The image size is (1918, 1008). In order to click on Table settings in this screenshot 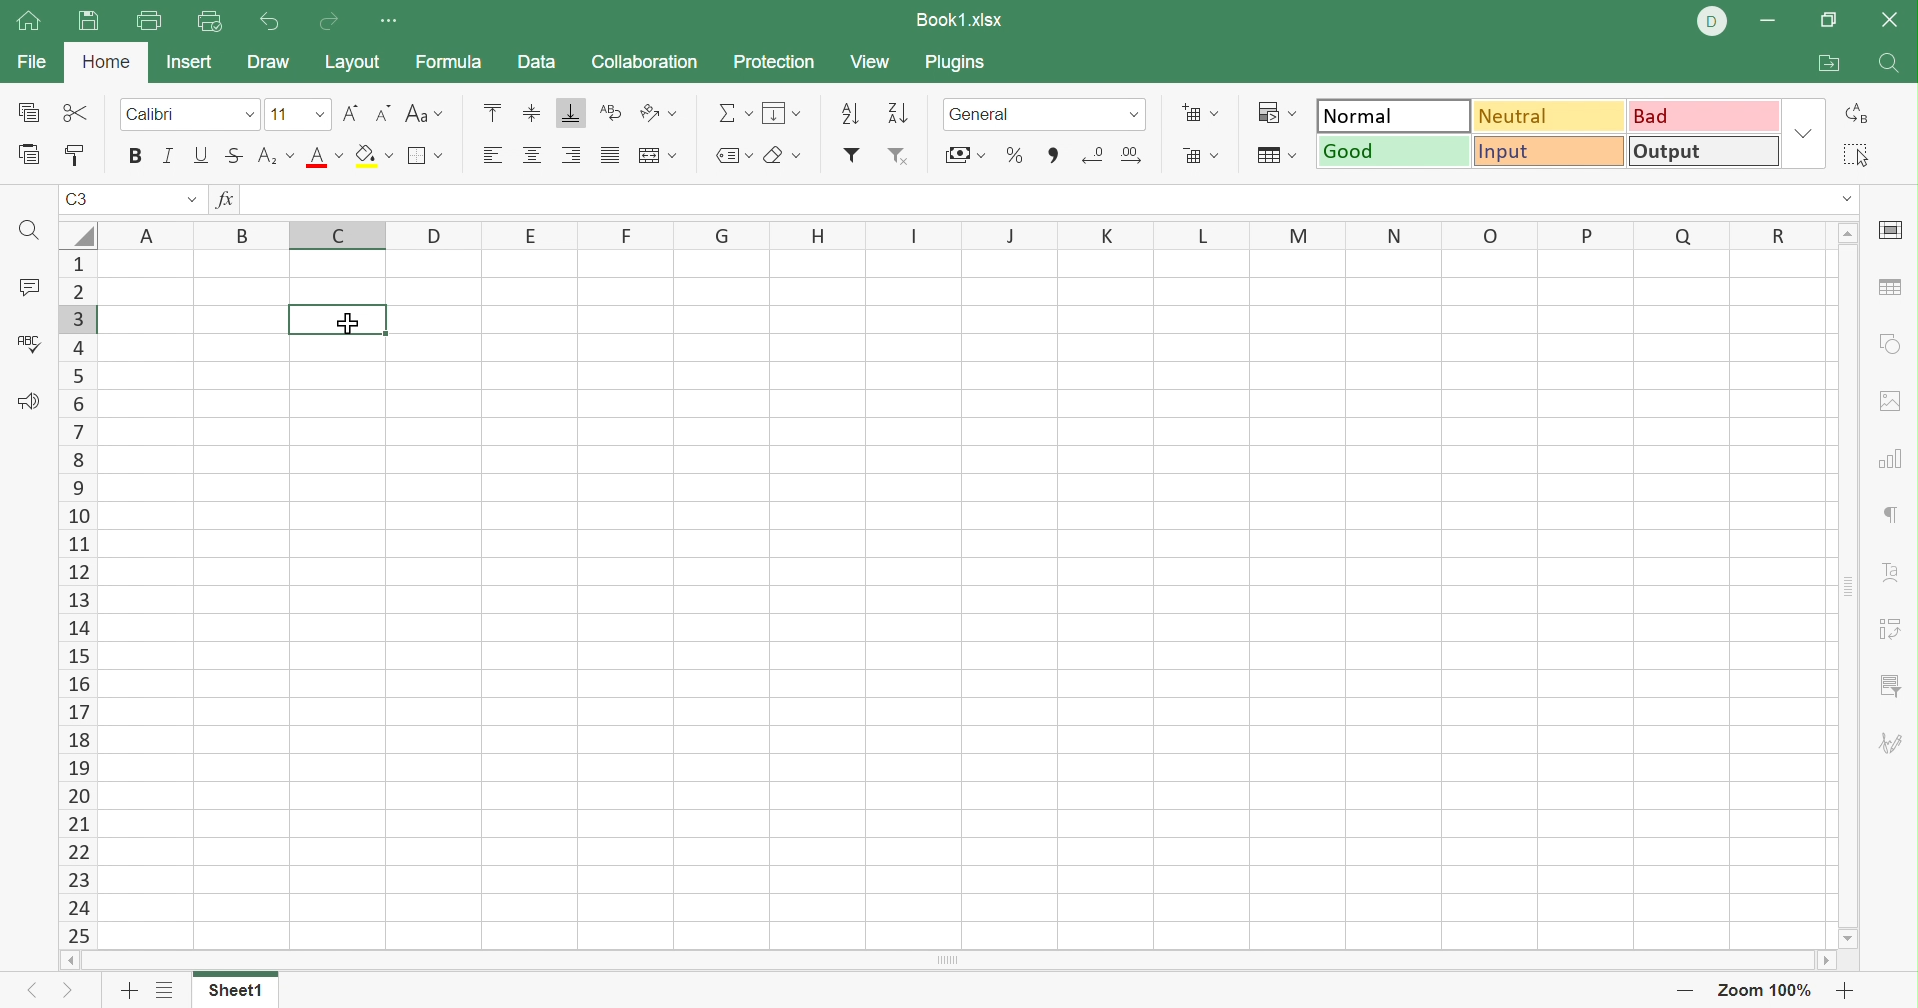, I will do `click(1895, 291)`.